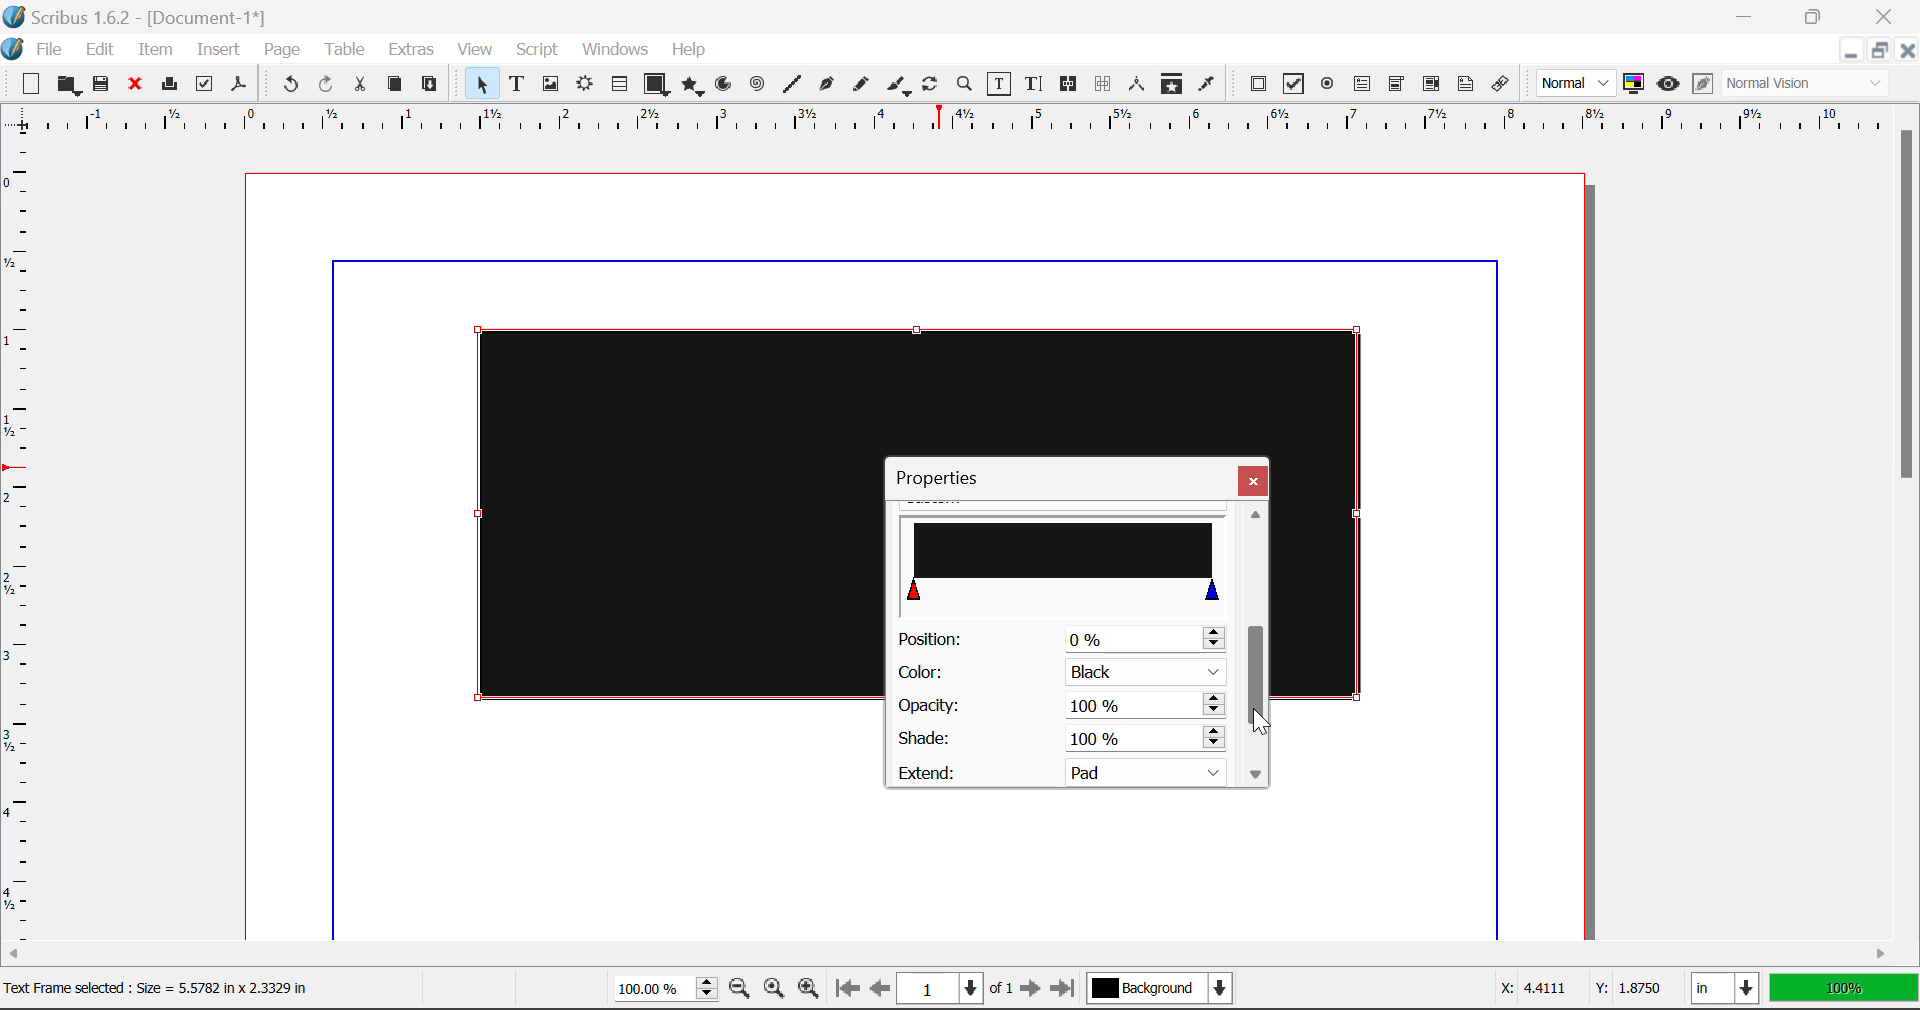 Image resolution: width=1920 pixels, height=1010 pixels. Describe the element at coordinates (161, 989) in the screenshot. I see `Text Frame selected : Size = 5.5782 In x 2.3329 in` at that location.